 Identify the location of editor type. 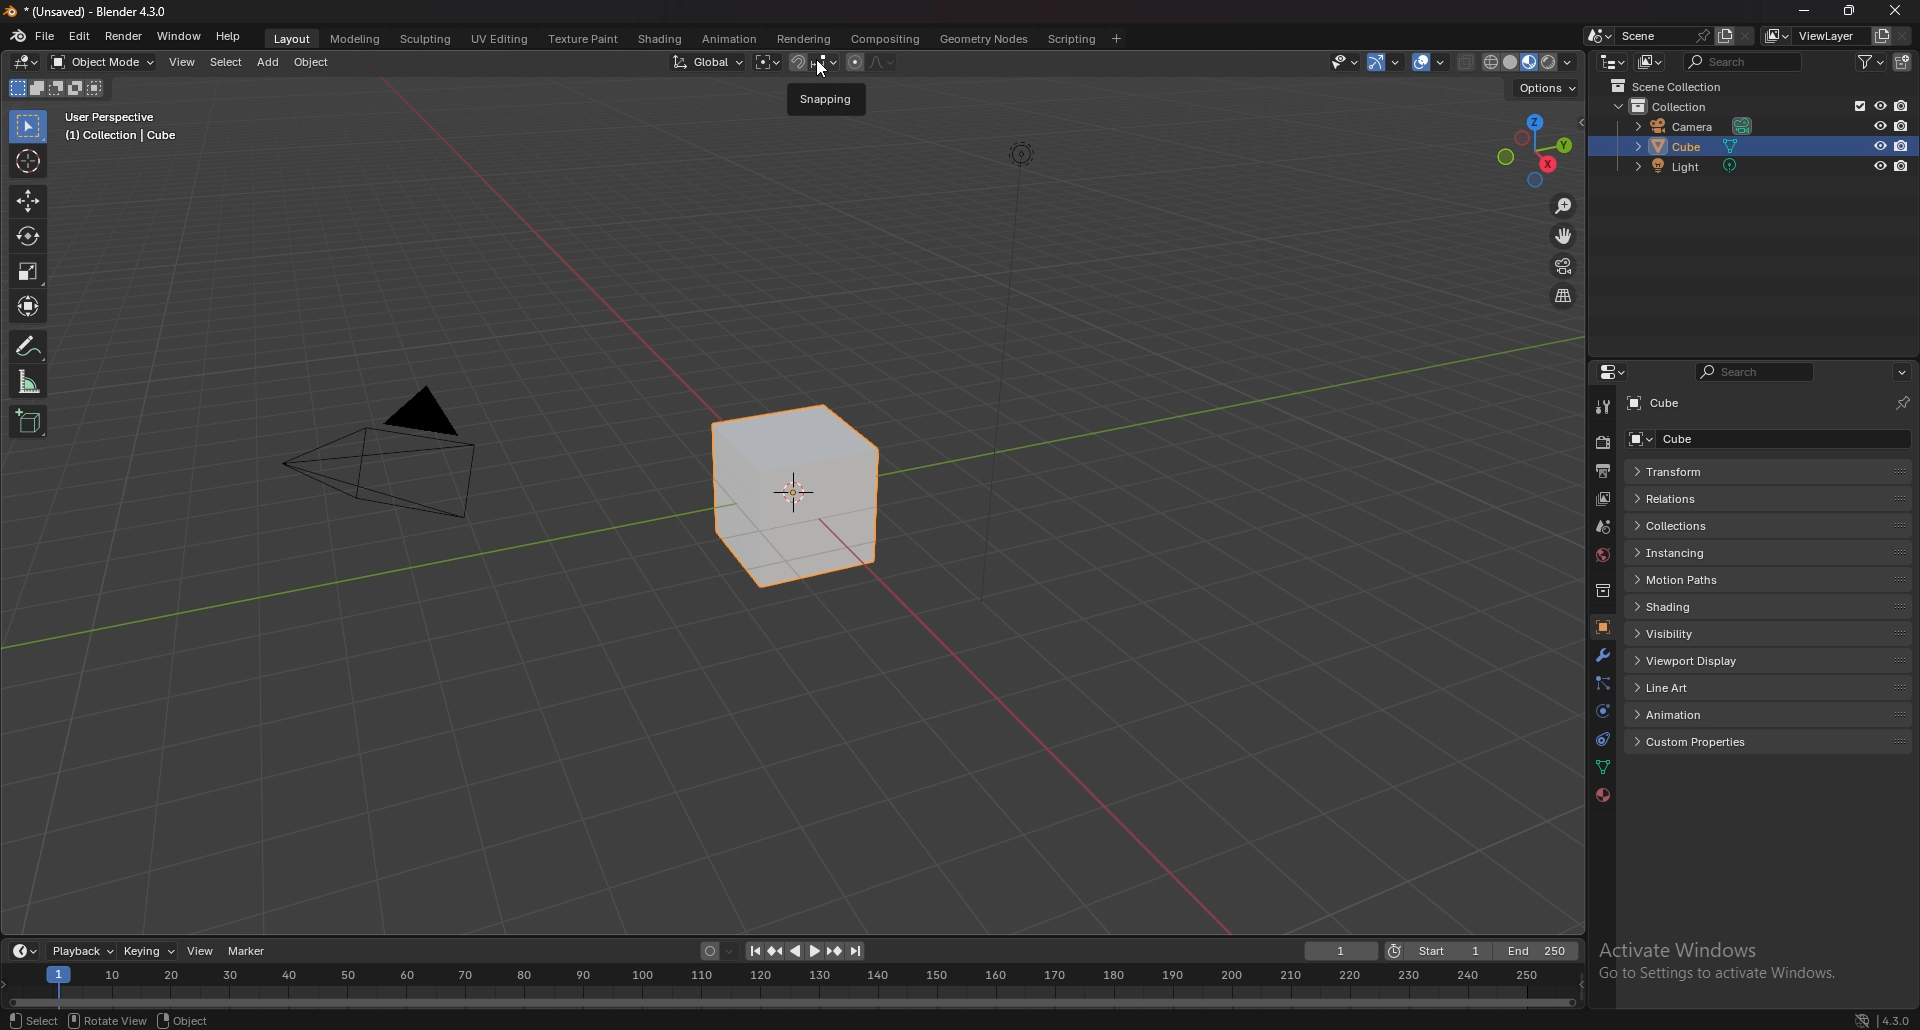
(1614, 372).